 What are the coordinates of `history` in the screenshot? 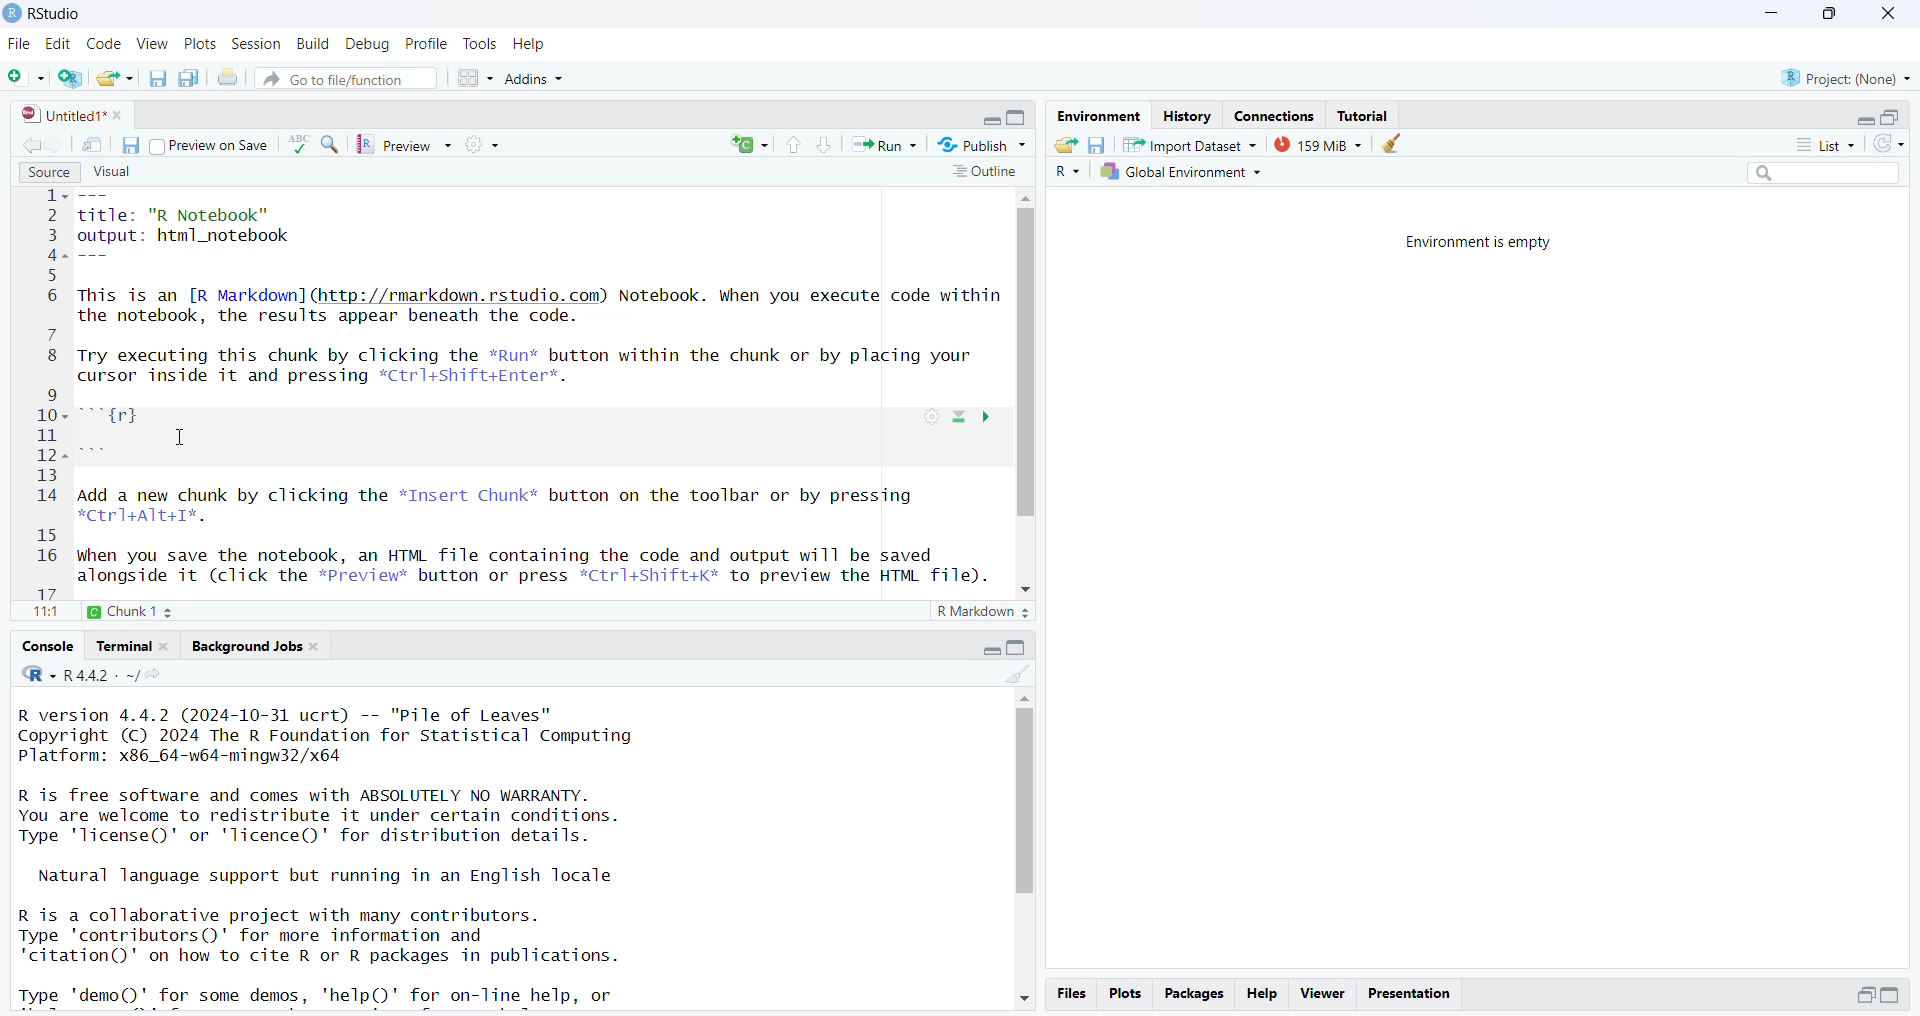 It's located at (1186, 117).